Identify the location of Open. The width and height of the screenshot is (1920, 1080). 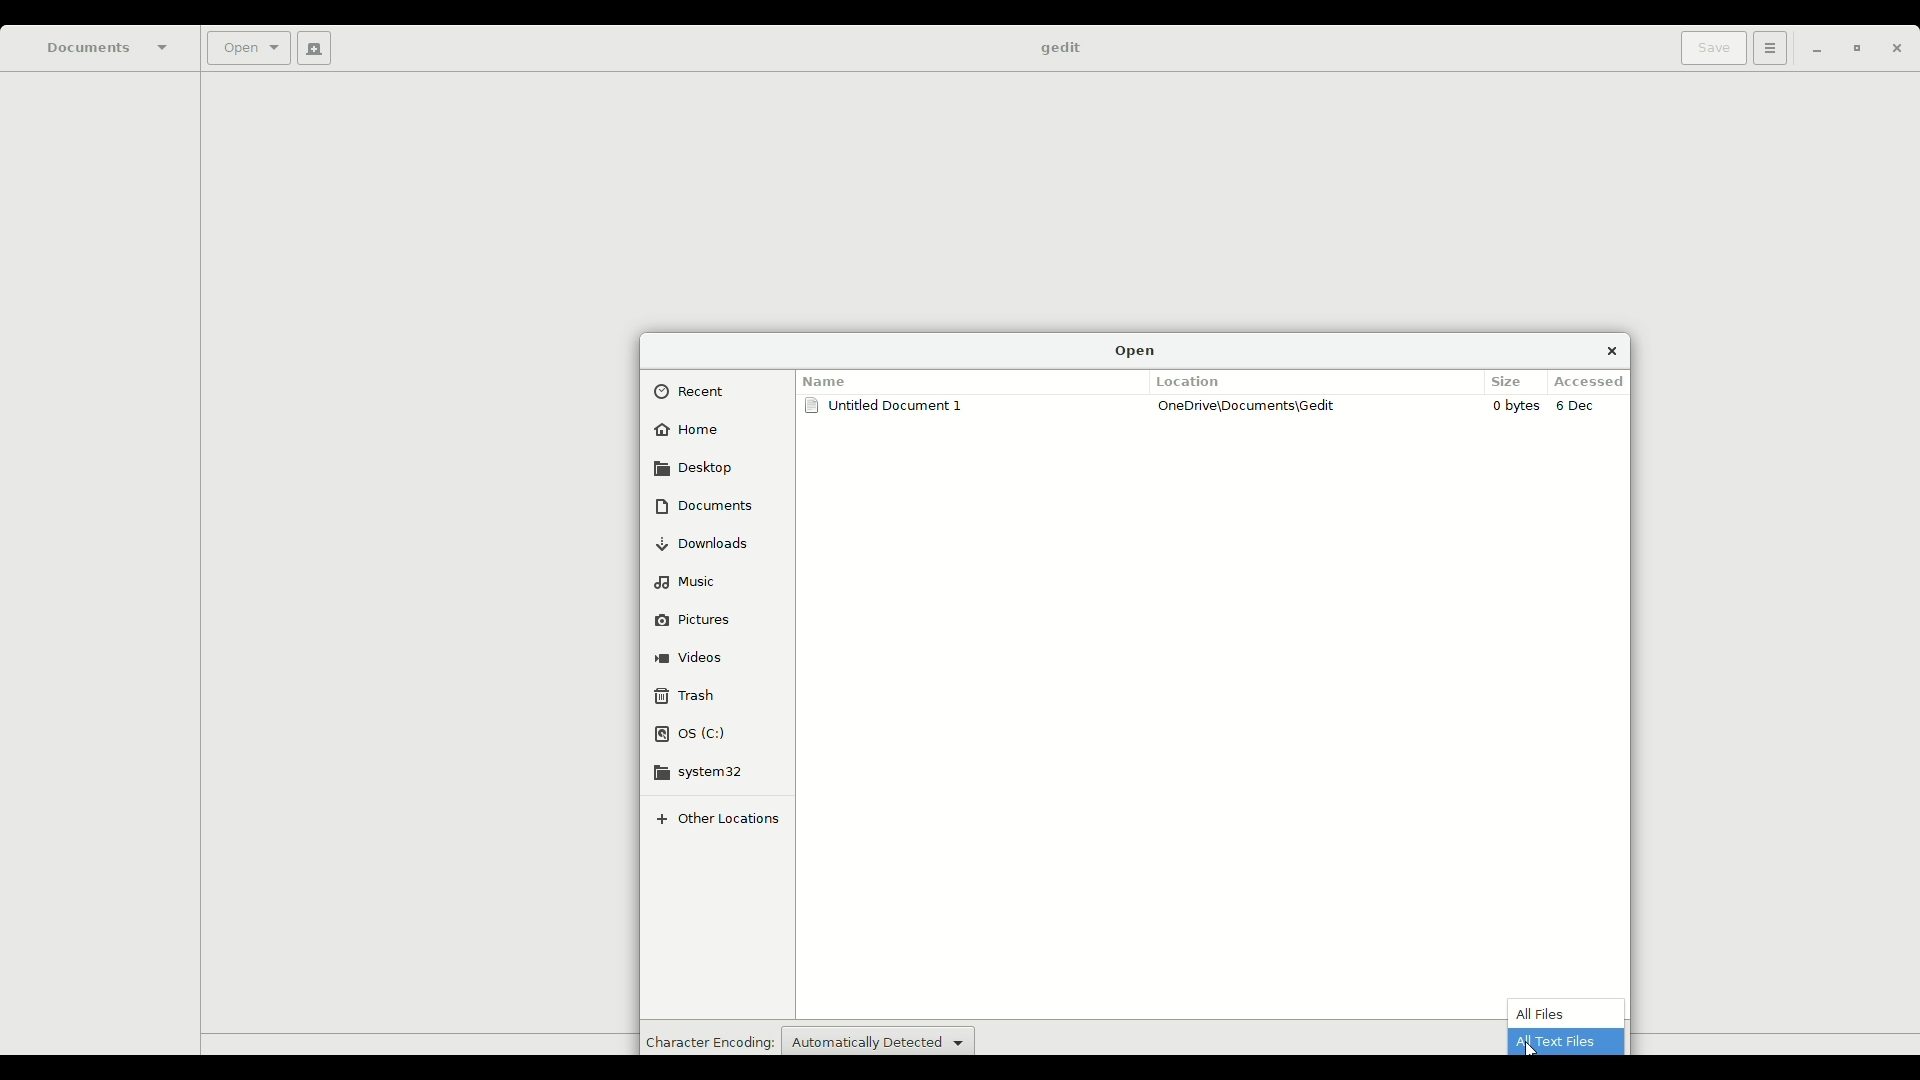
(1136, 350).